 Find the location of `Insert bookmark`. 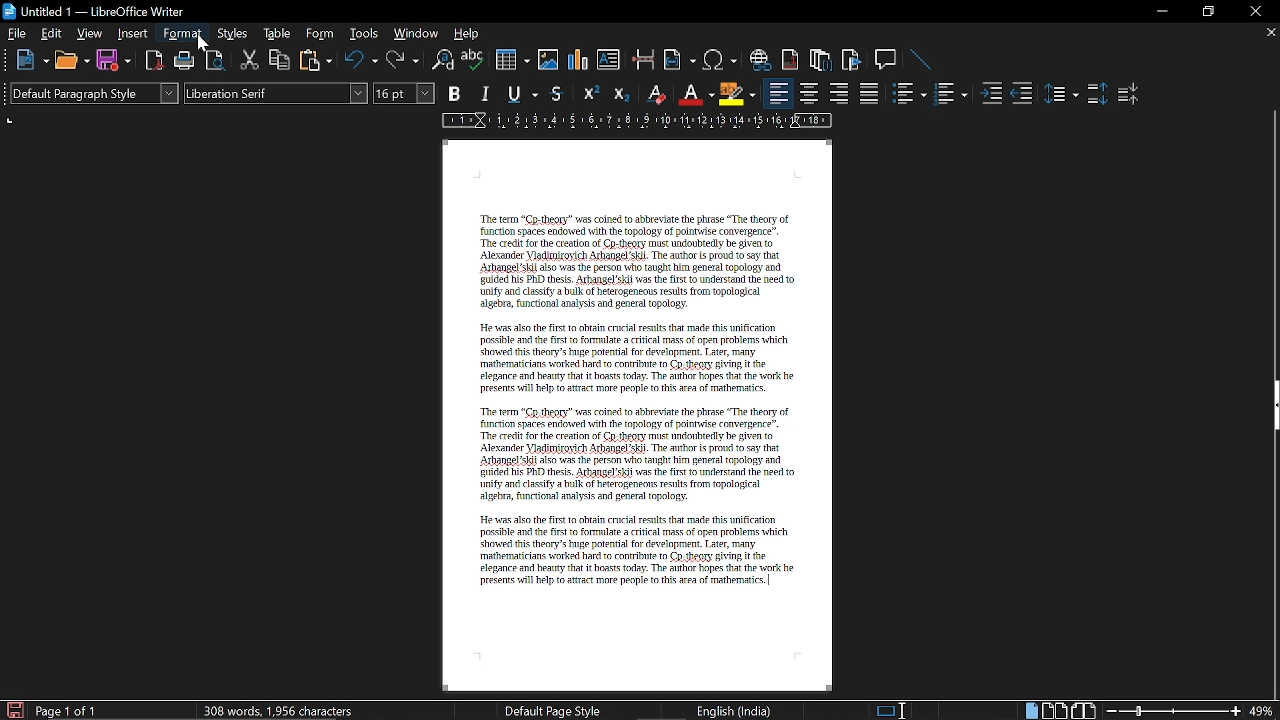

Insert bookmark is located at coordinates (853, 61).